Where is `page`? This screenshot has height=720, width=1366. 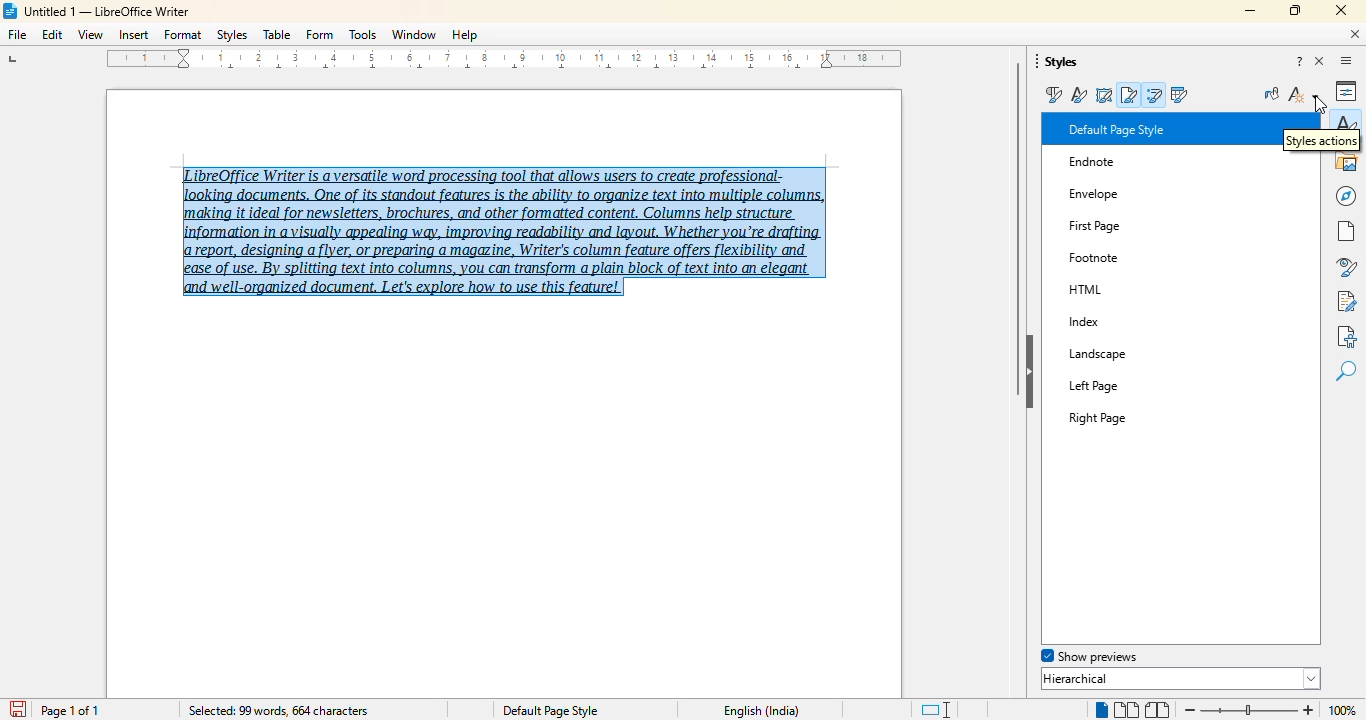
page is located at coordinates (1346, 231).